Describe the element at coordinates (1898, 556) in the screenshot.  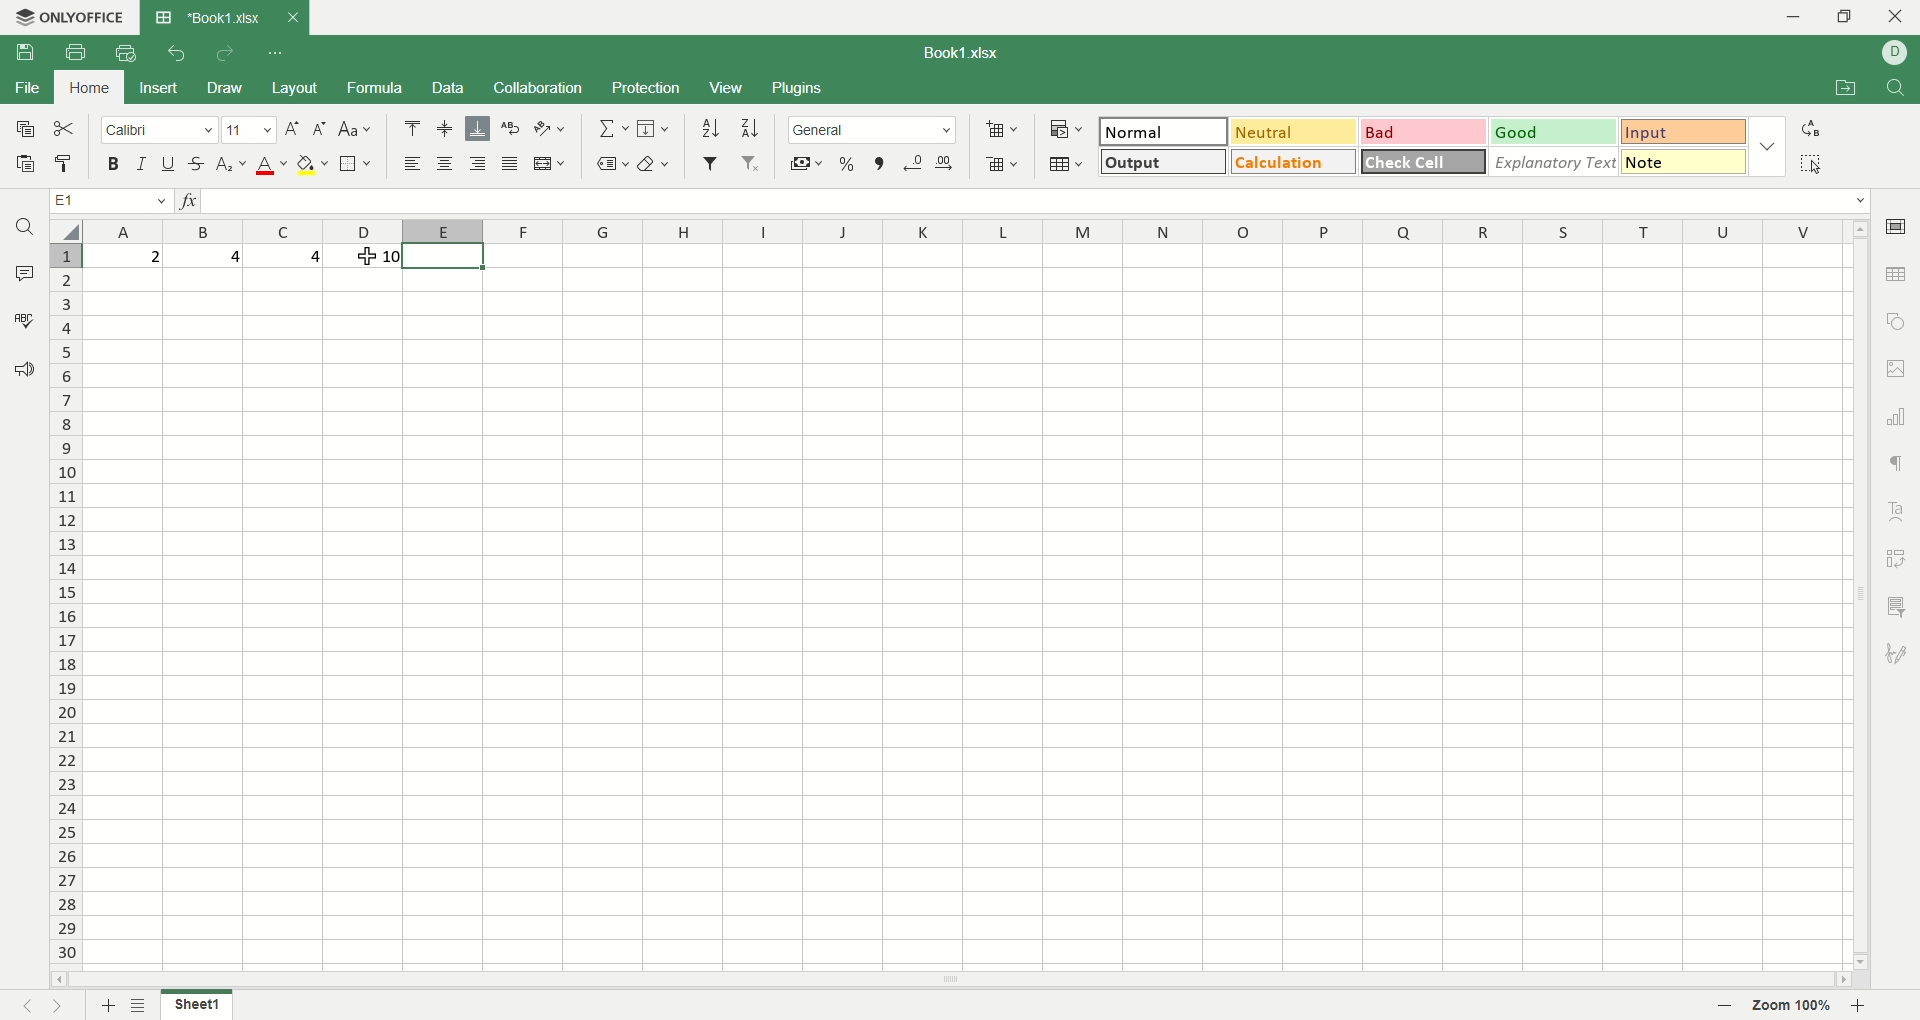
I see `pivot settings` at that location.